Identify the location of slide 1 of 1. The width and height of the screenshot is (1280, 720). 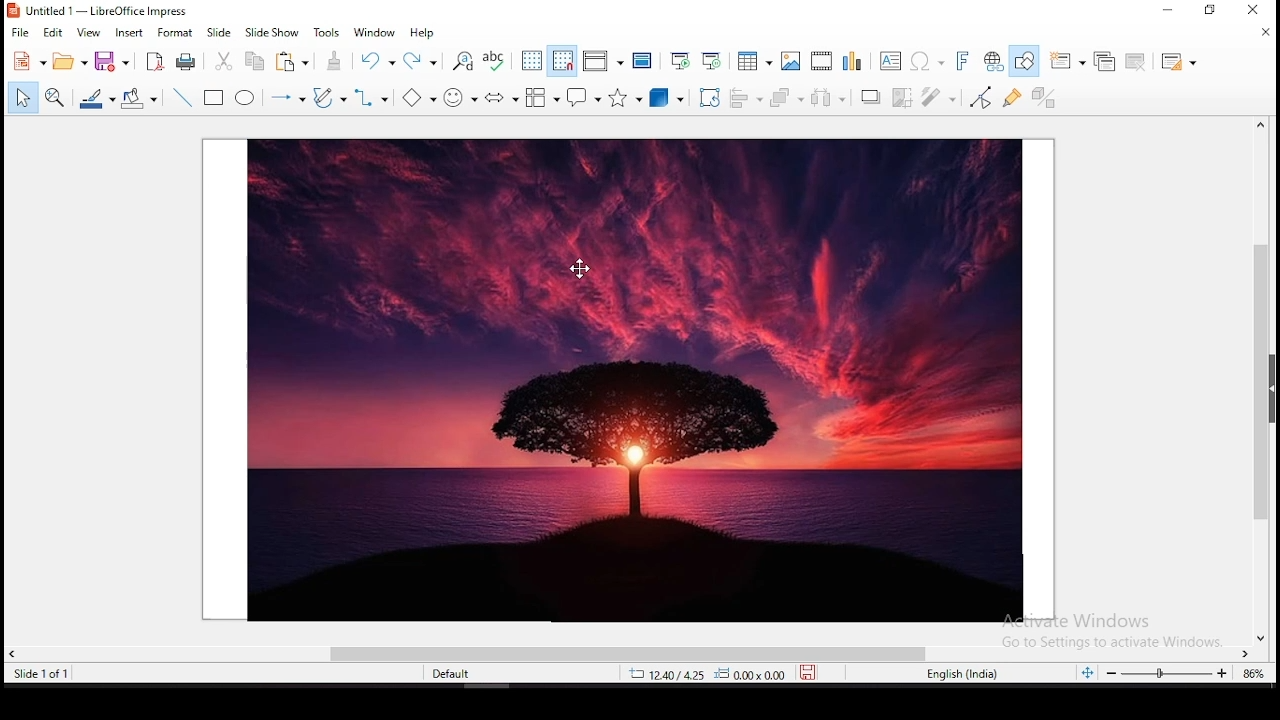
(44, 674).